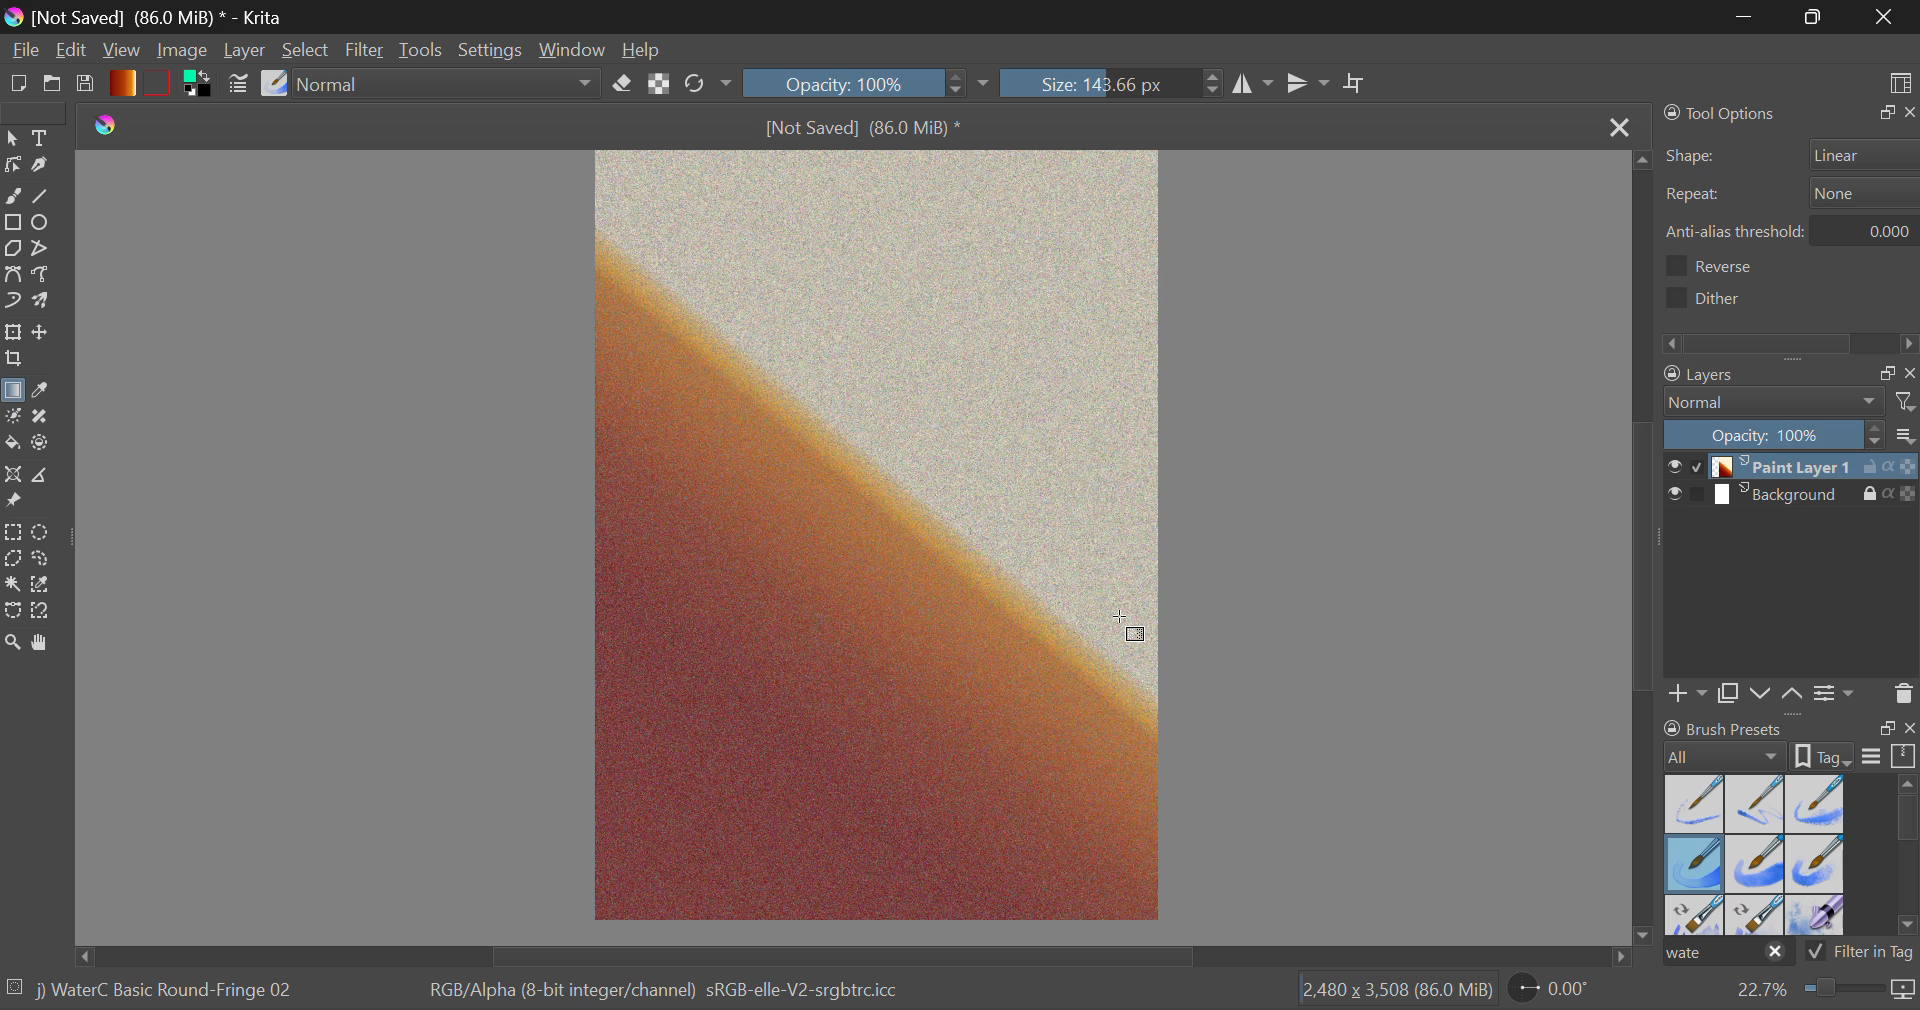  I want to click on Gradient, so click(122, 82).